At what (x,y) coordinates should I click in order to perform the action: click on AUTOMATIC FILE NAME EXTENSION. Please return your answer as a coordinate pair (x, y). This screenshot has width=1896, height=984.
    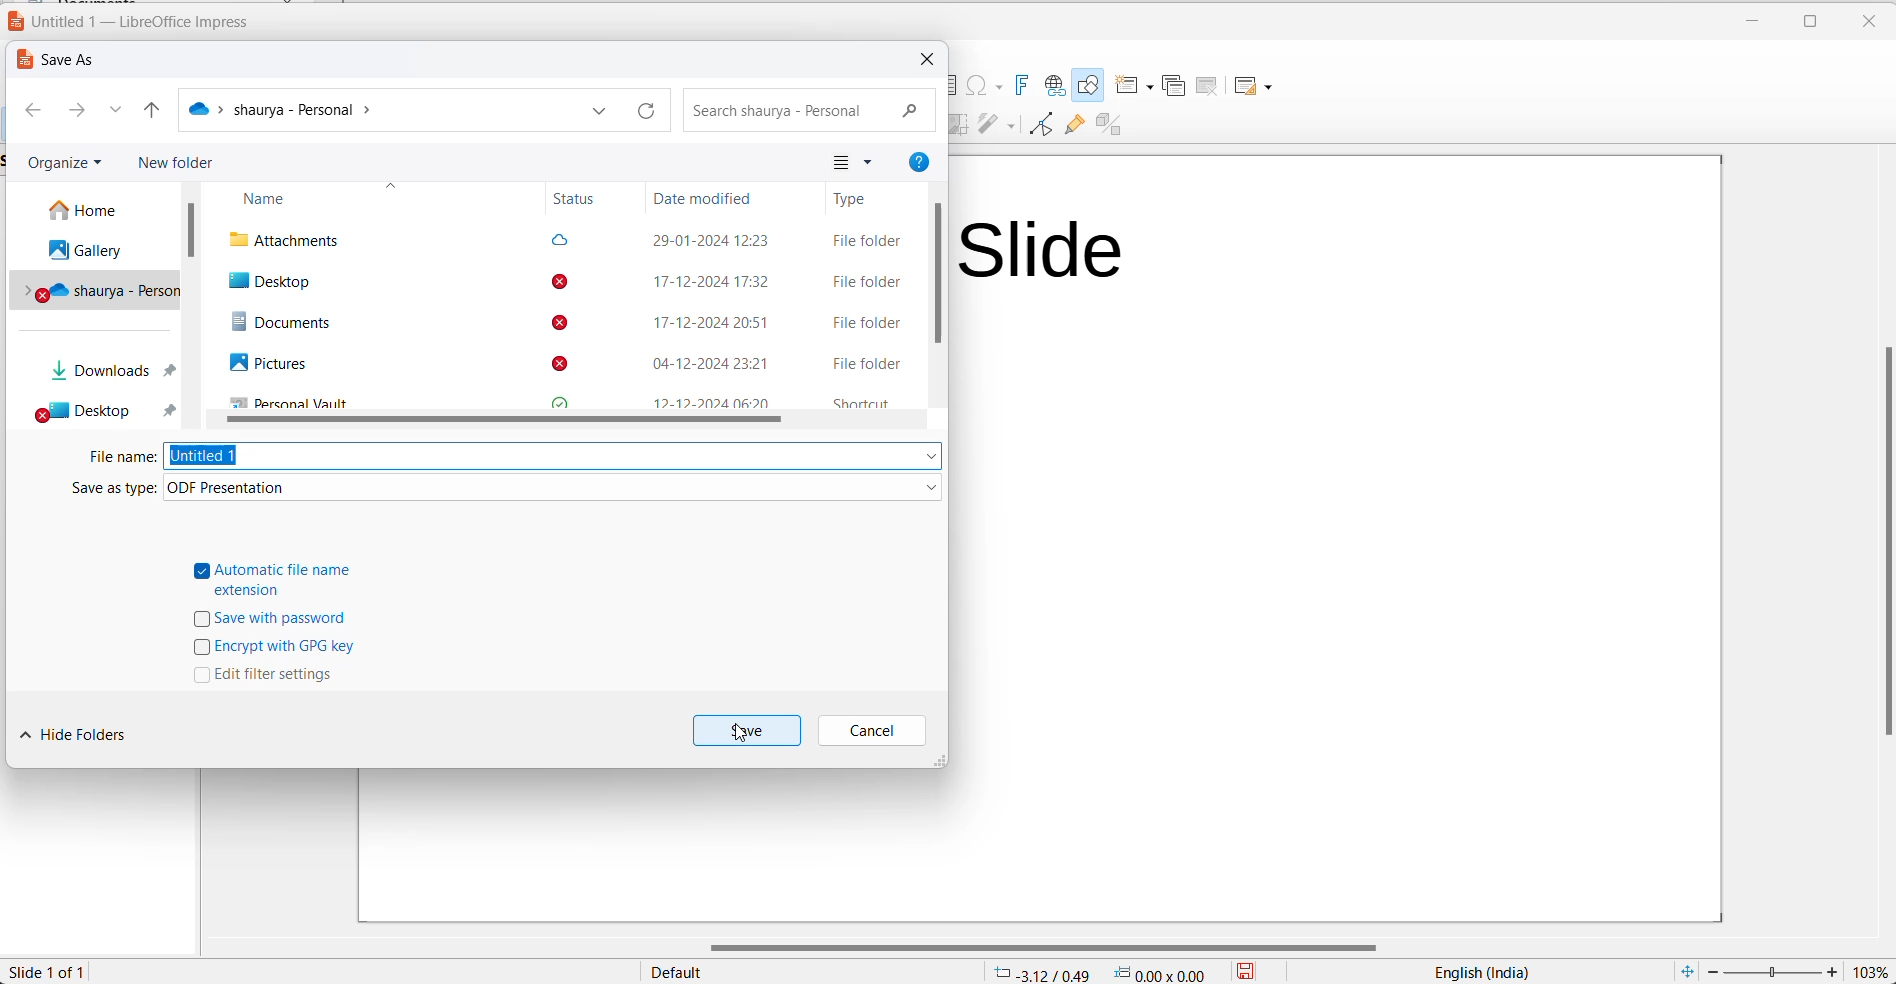
    Looking at the image, I should click on (274, 581).